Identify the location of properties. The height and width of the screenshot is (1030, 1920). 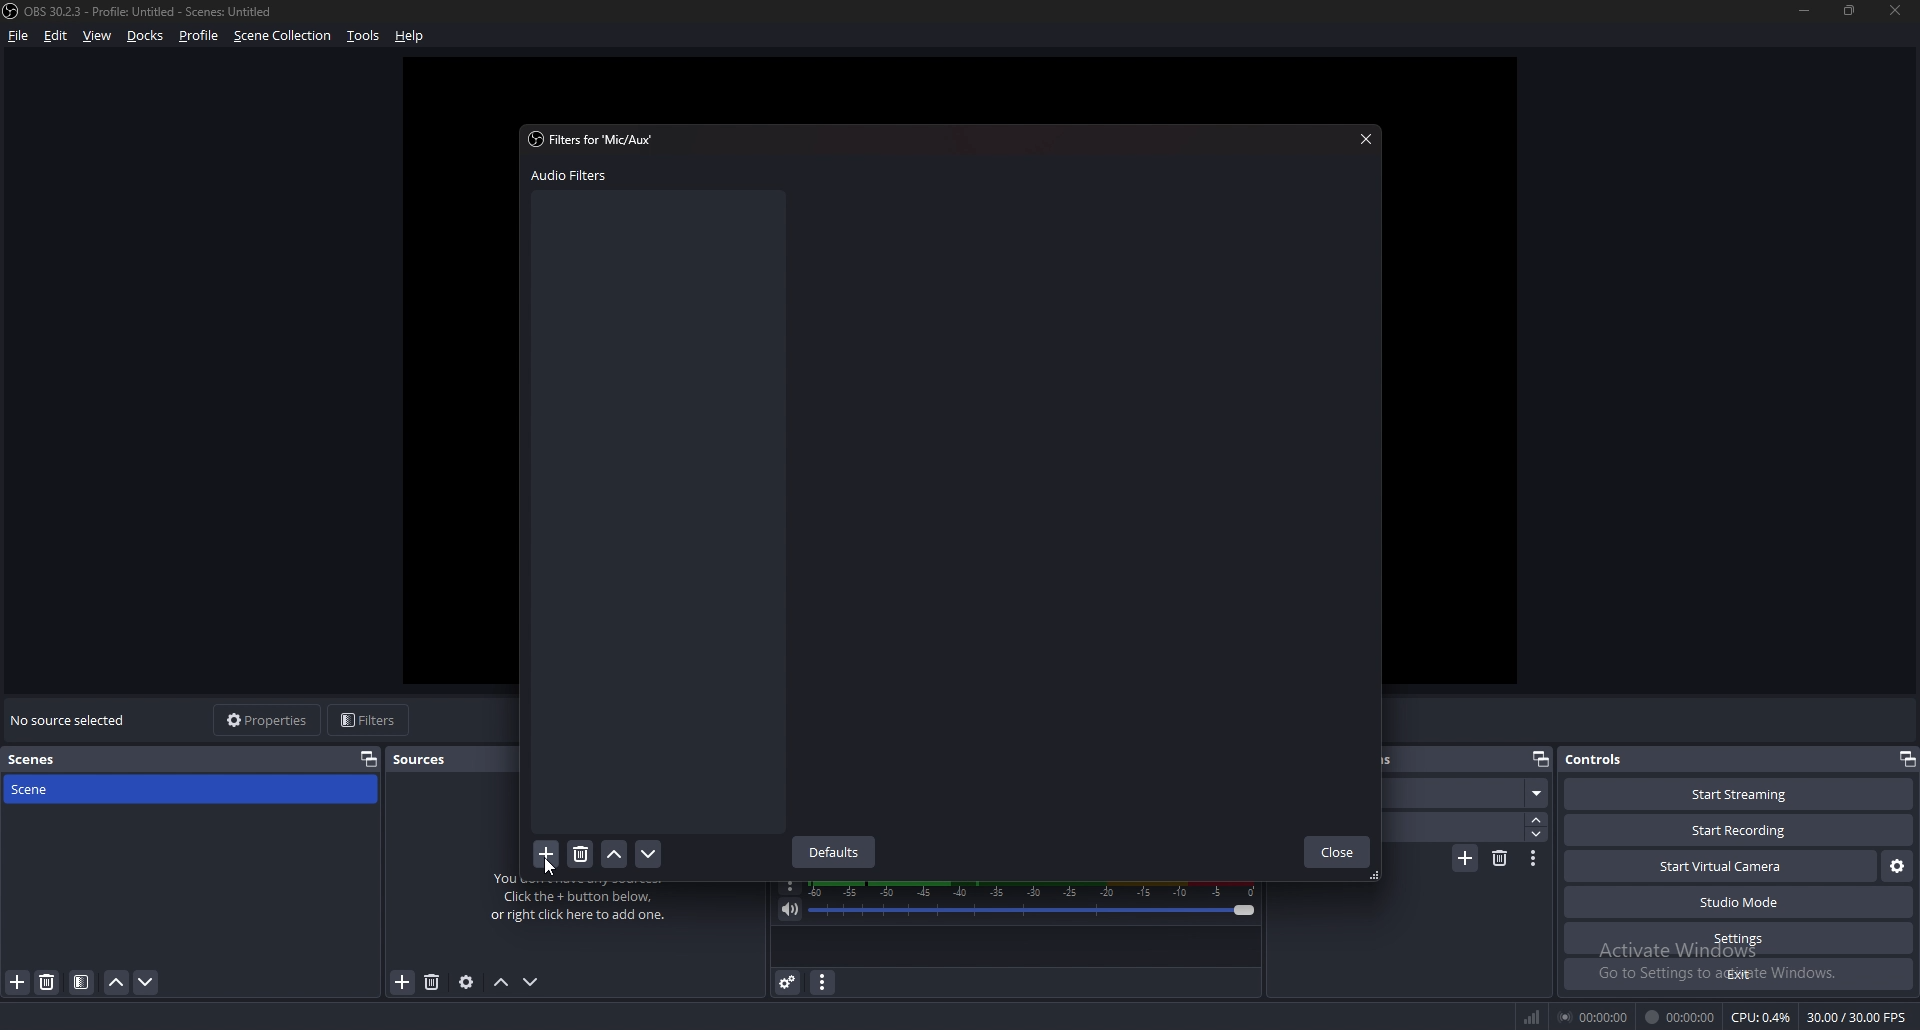
(273, 721).